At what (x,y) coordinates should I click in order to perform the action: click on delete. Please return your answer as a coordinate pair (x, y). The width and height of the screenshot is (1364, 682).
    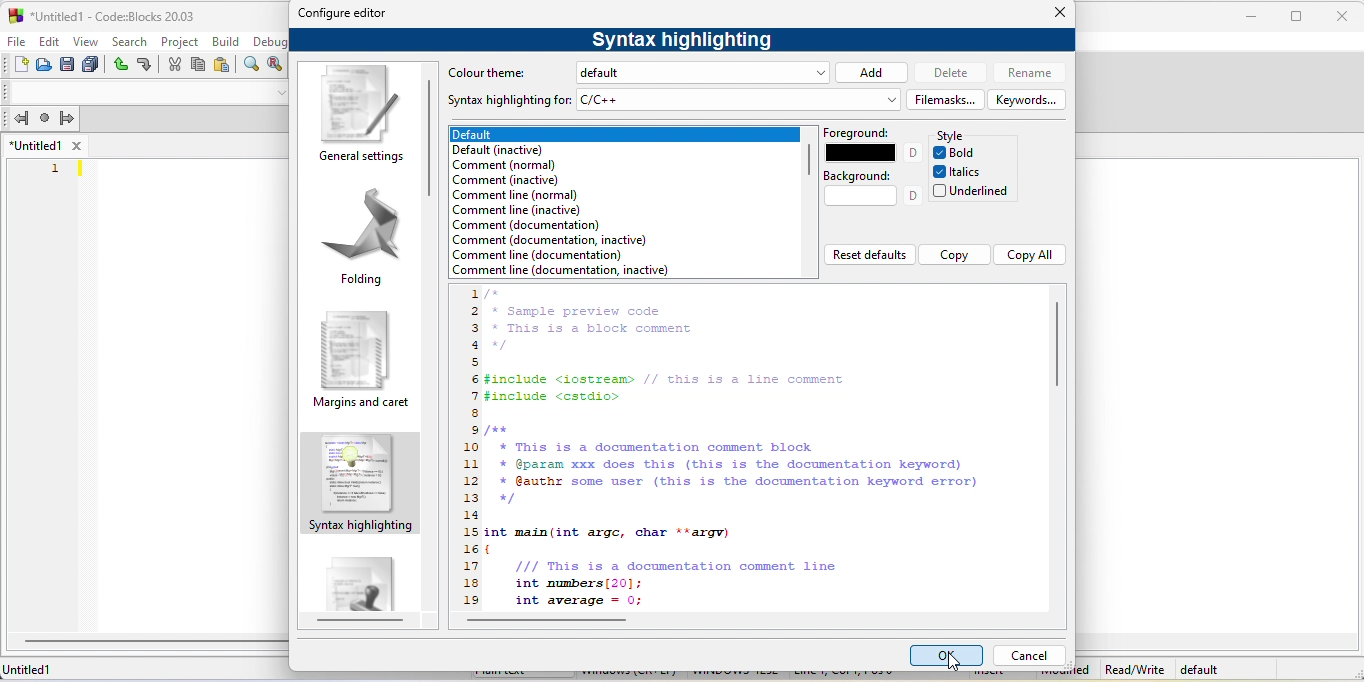
    Looking at the image, I should click on (949, 73).